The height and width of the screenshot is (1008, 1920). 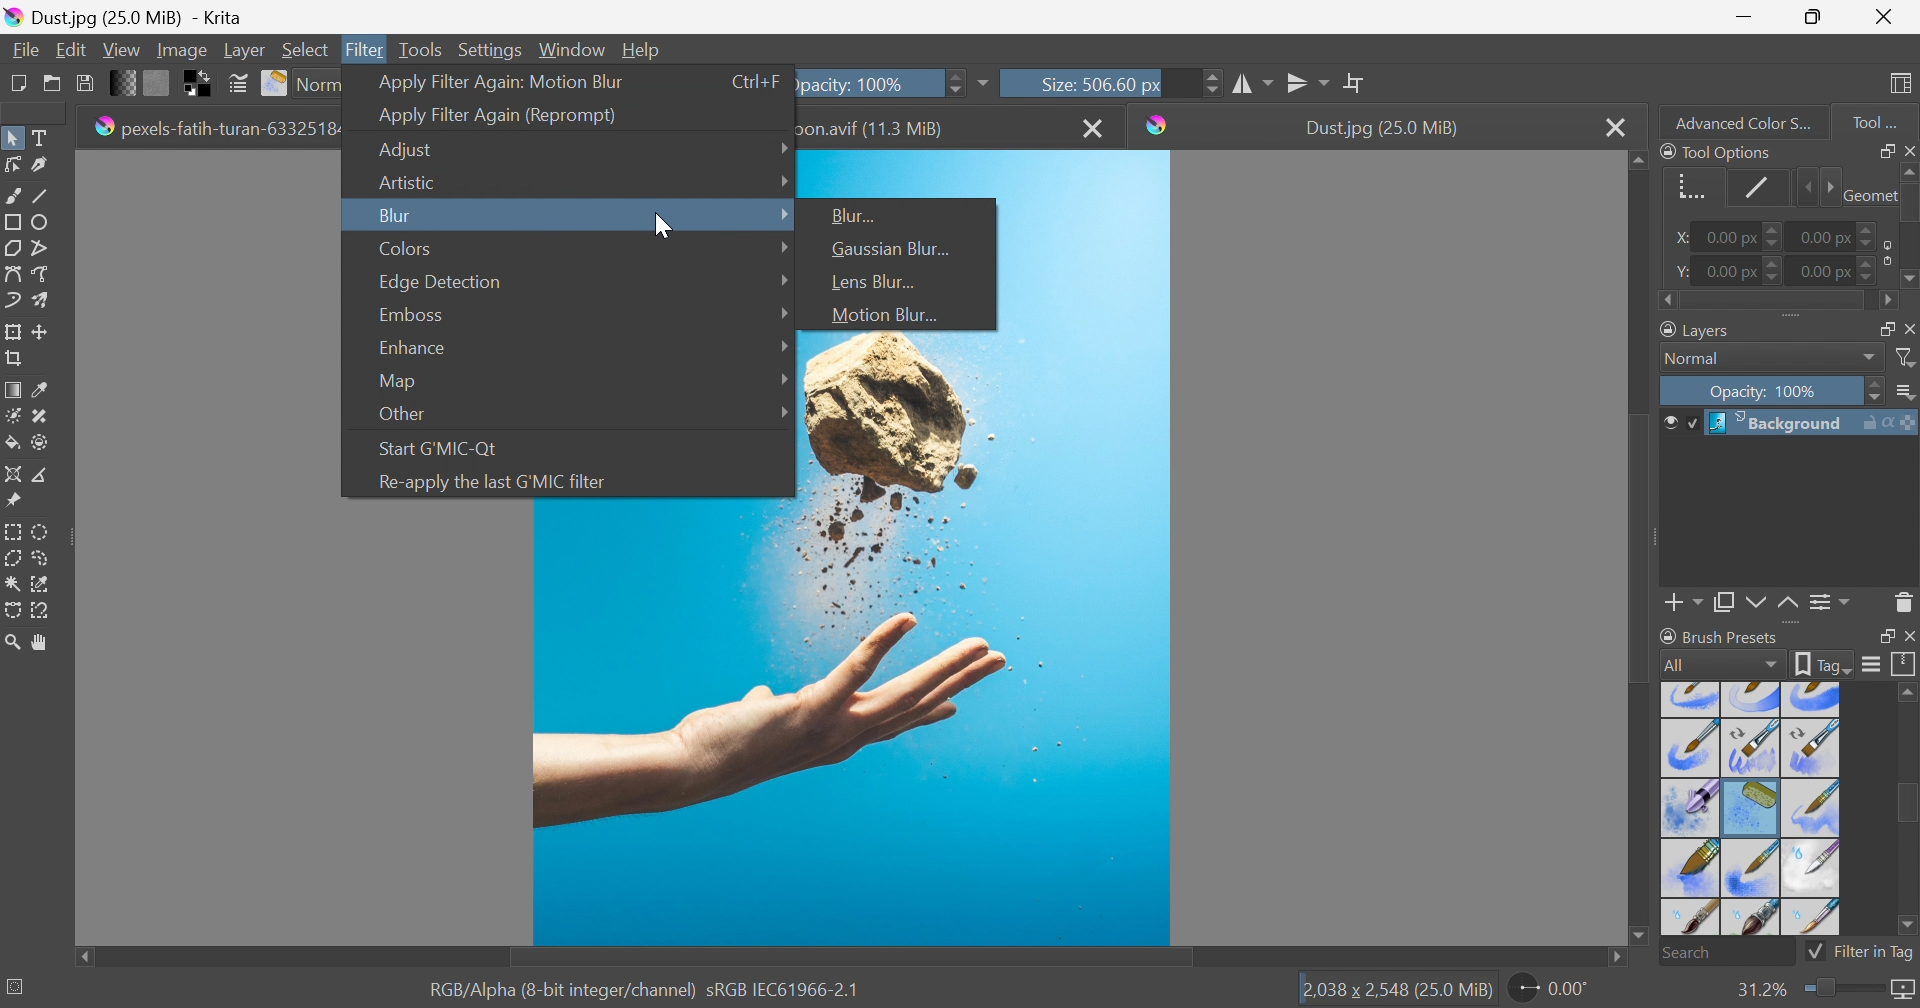 I want to click on Settings, so click(x=493, y=49).